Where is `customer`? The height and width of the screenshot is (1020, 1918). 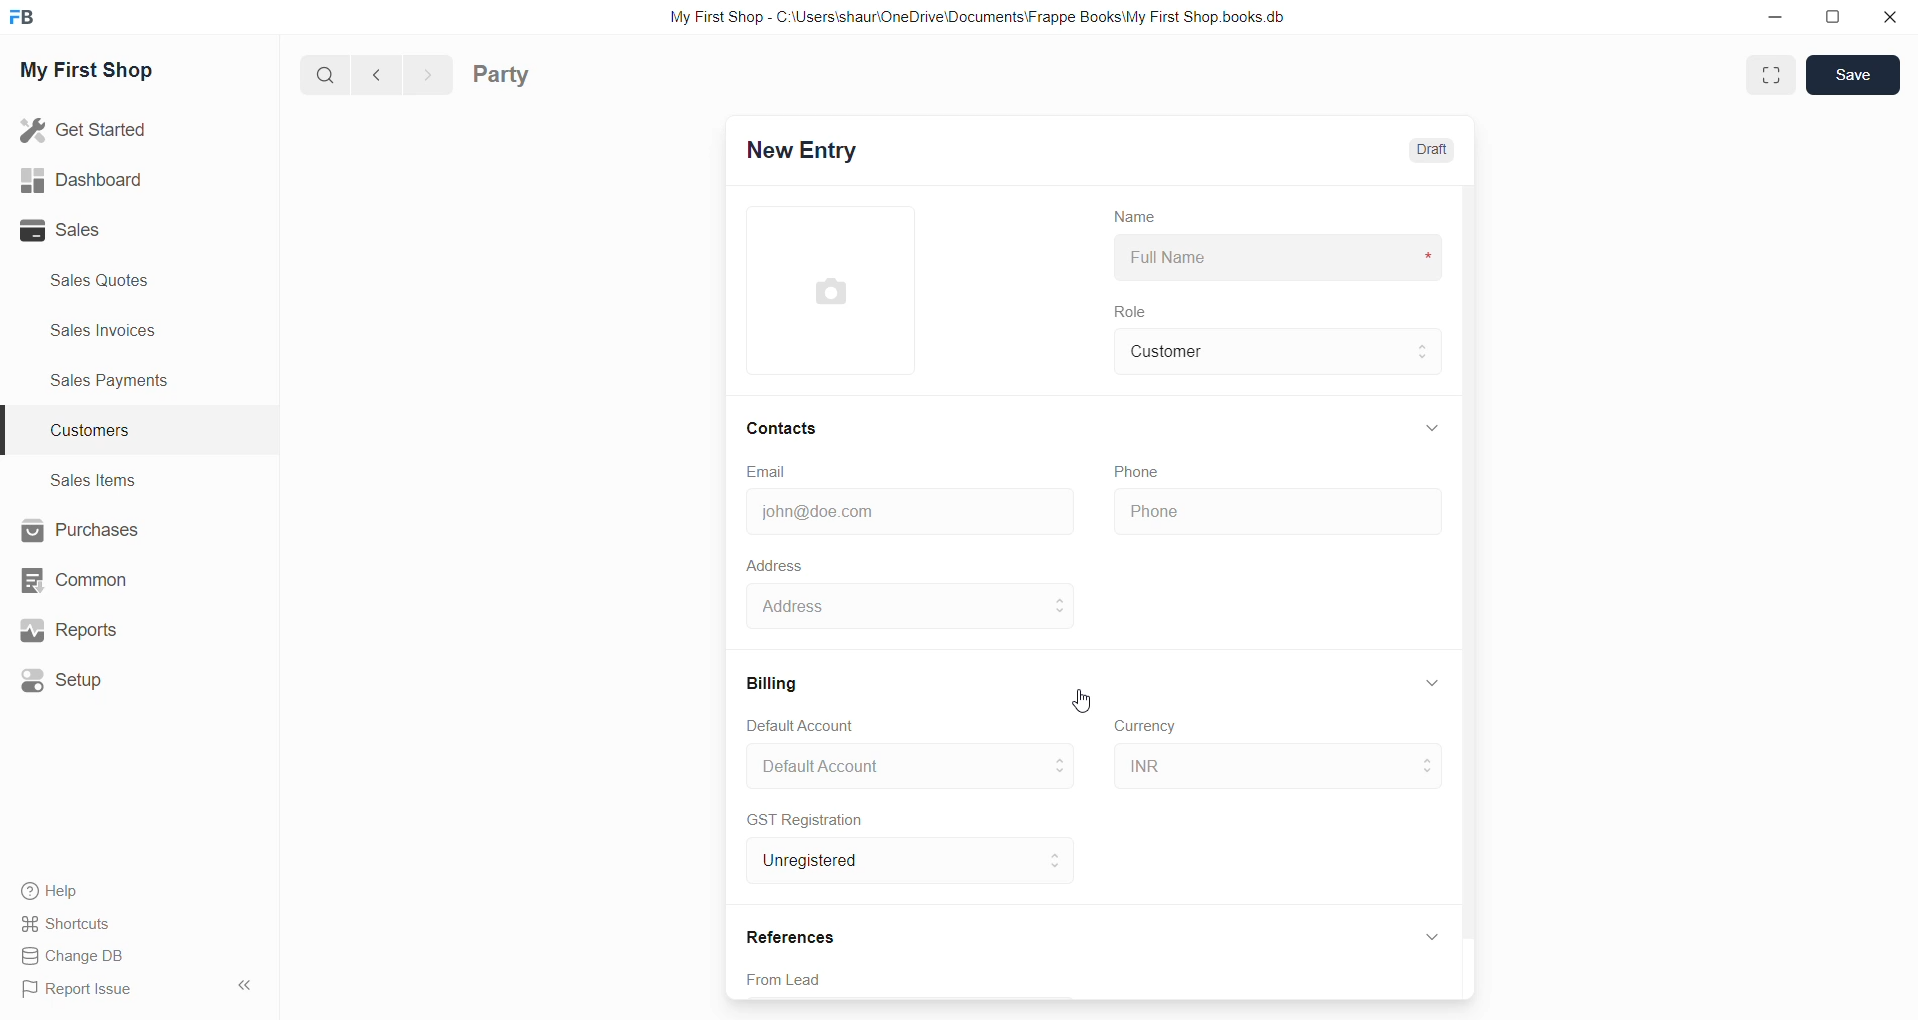
customer is located at coordinates (1254, 352).